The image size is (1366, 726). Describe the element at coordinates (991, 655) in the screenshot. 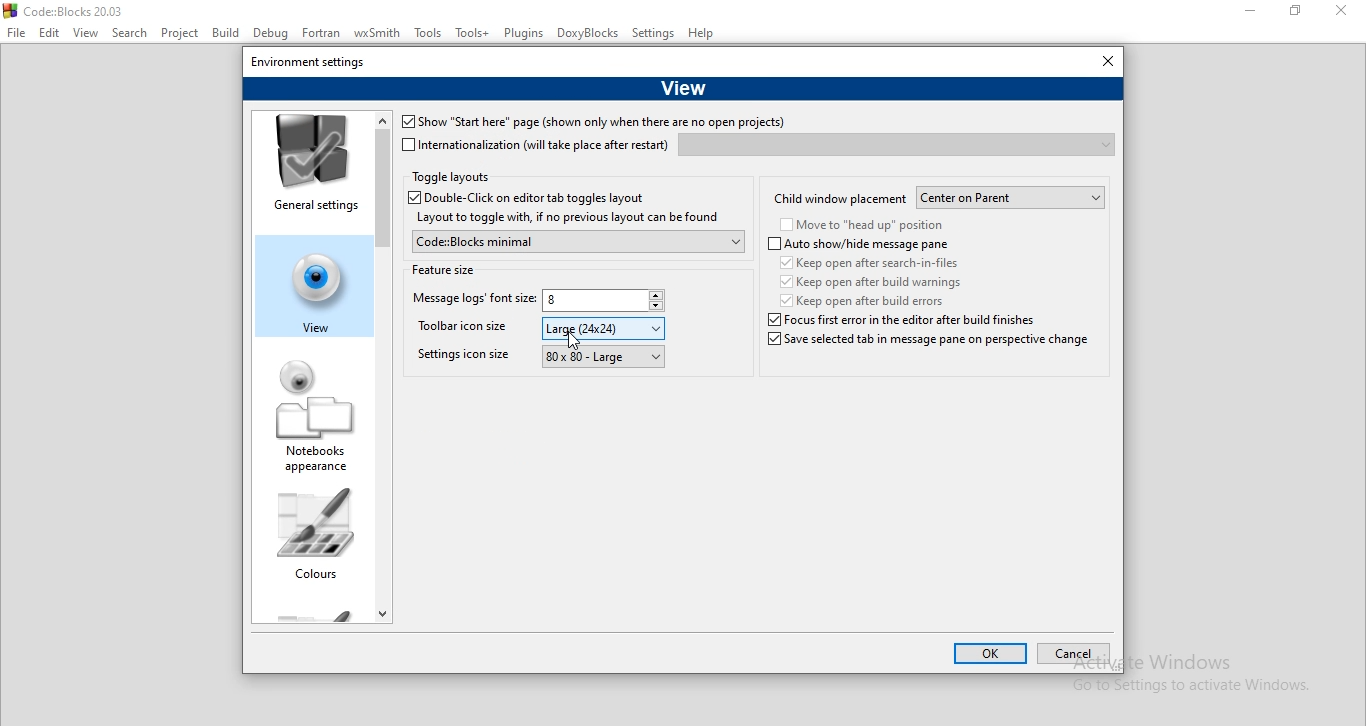

I see `ok` at that location.